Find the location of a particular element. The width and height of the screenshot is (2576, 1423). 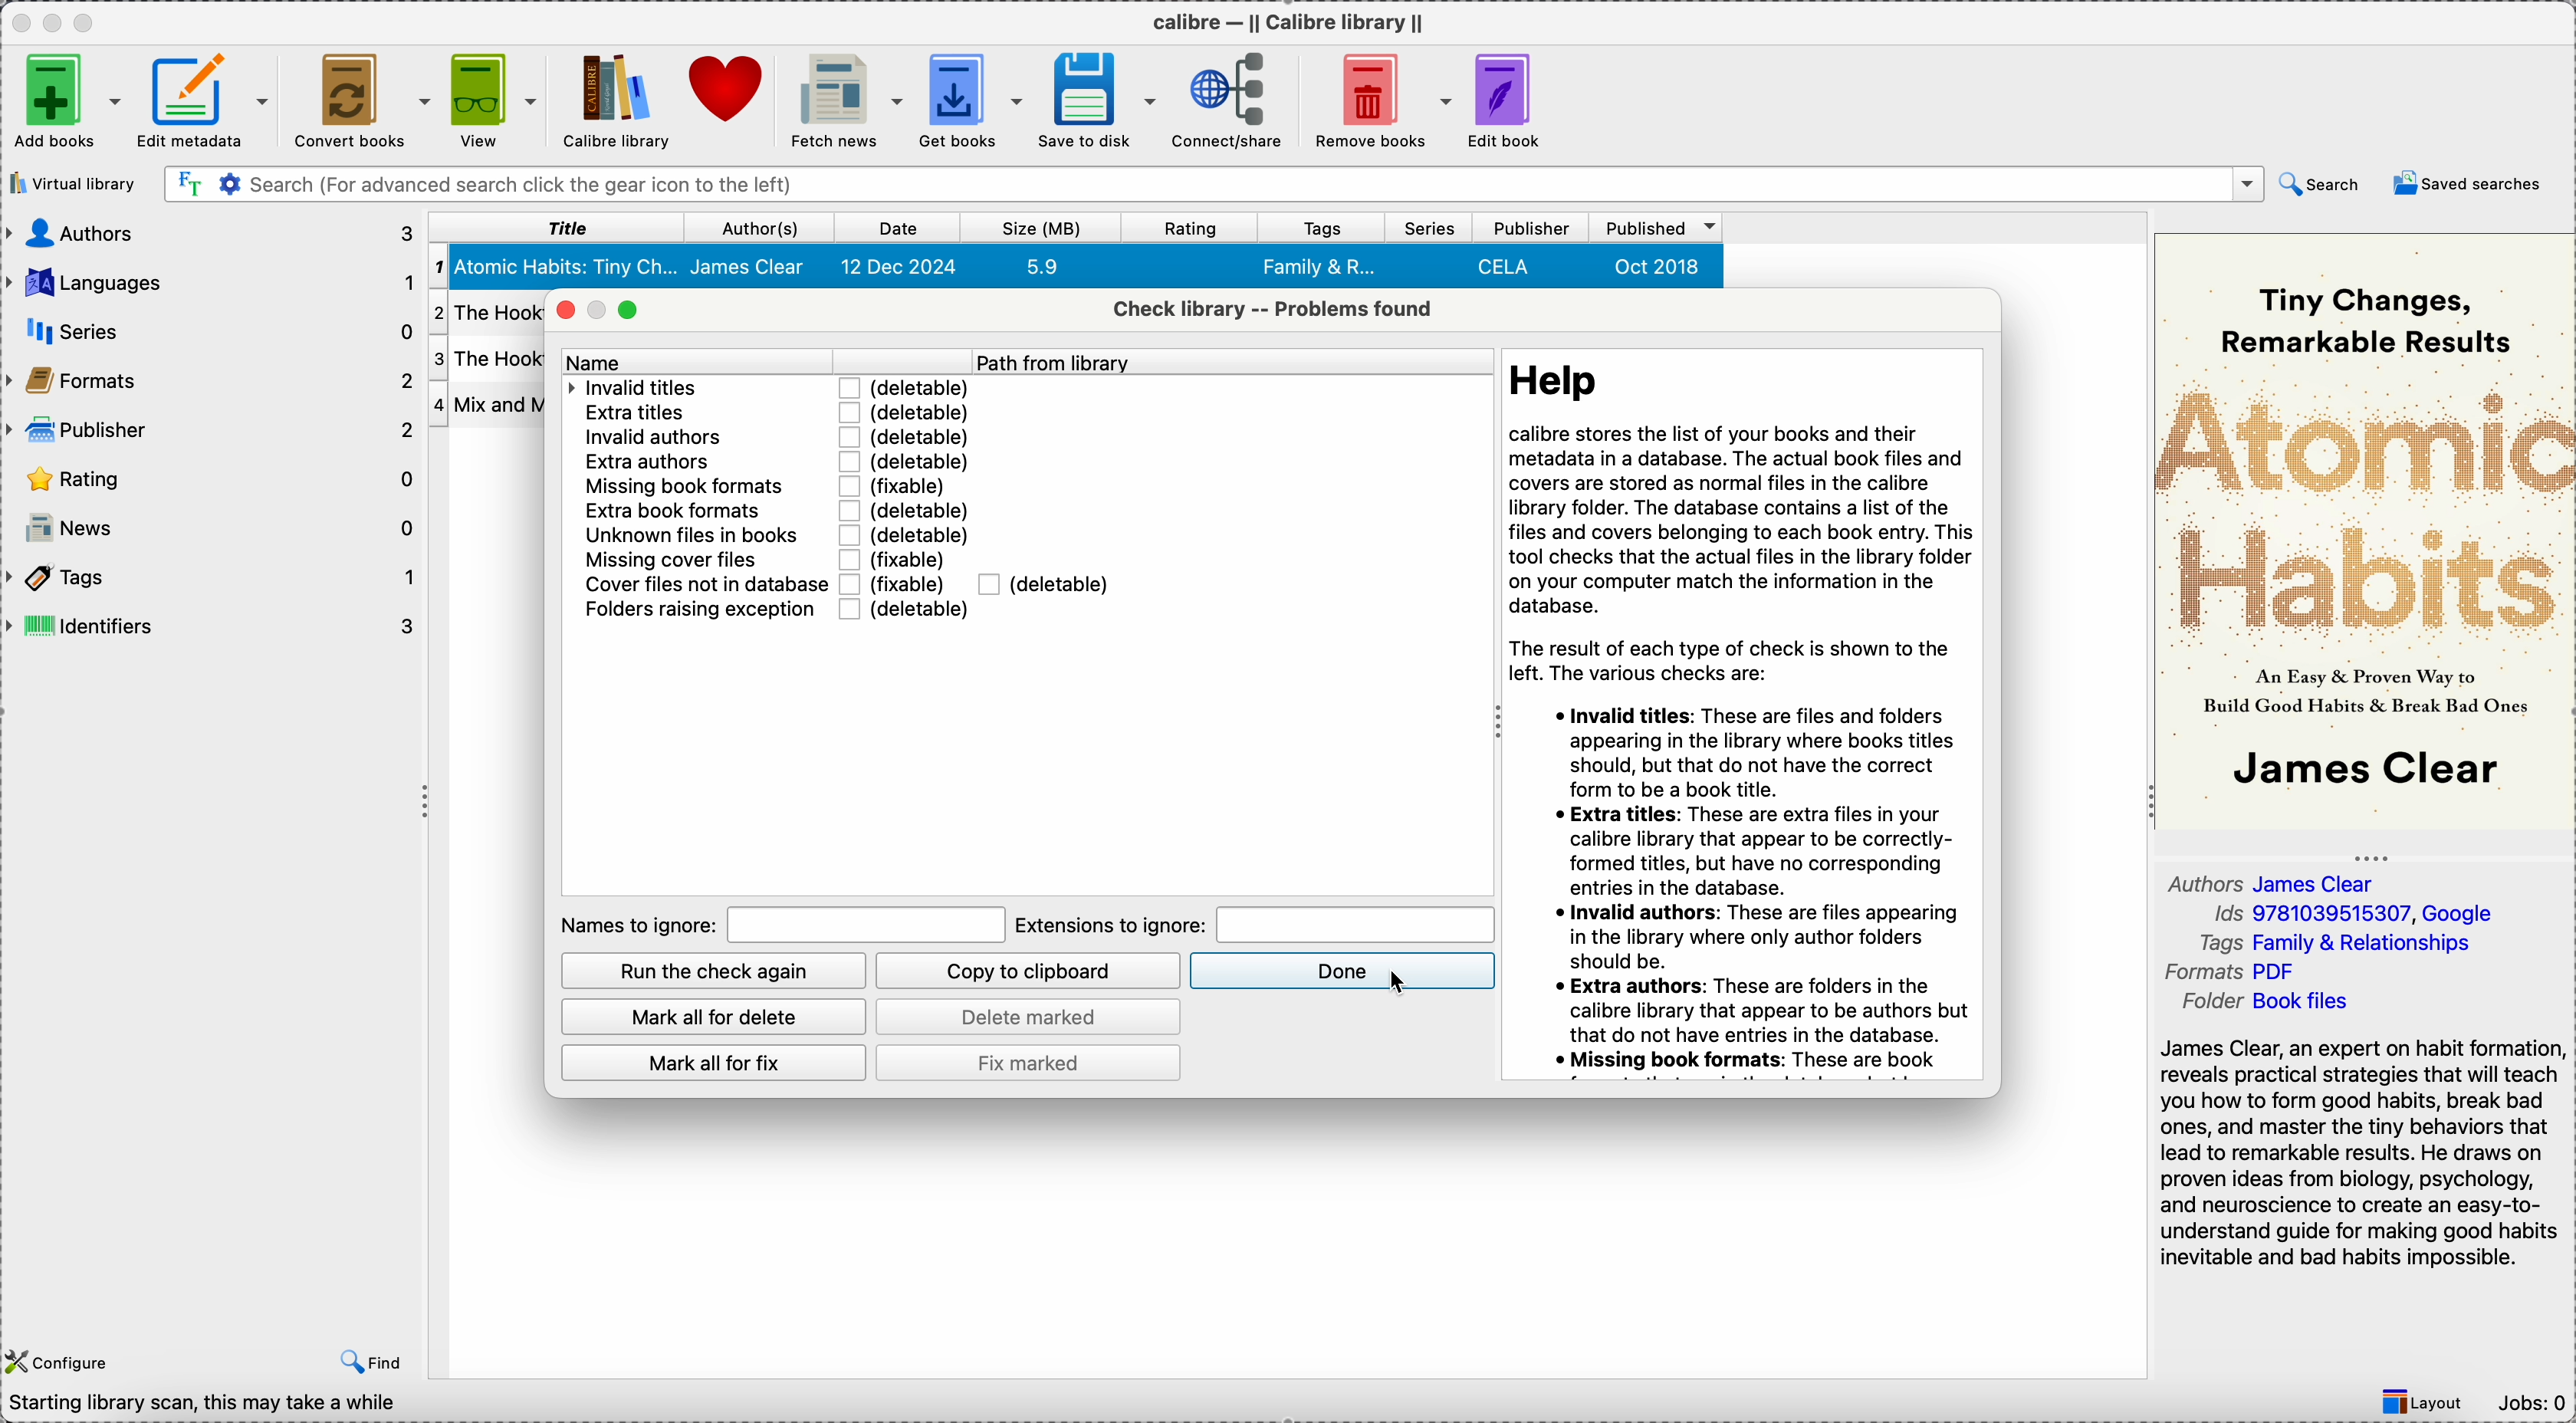

information is located at coordinates (1745, 716).